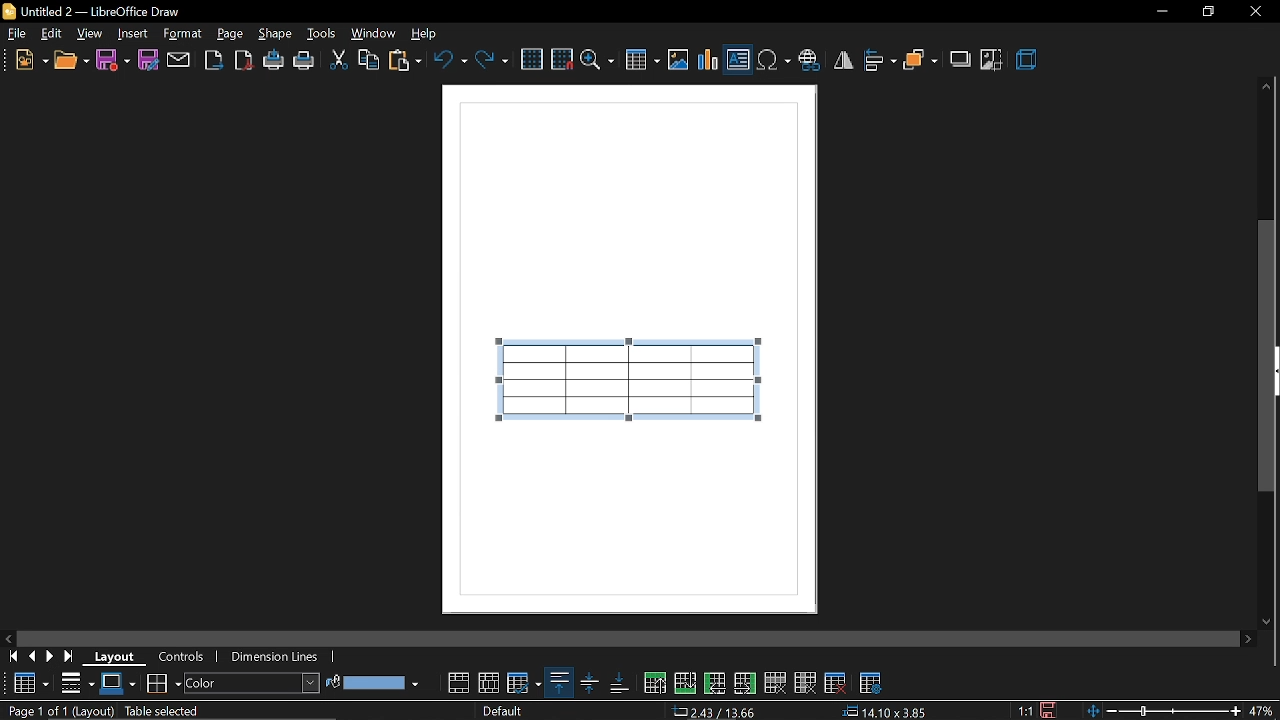 The image size is (1280, 720). I want to click on print, so click(305, 62).